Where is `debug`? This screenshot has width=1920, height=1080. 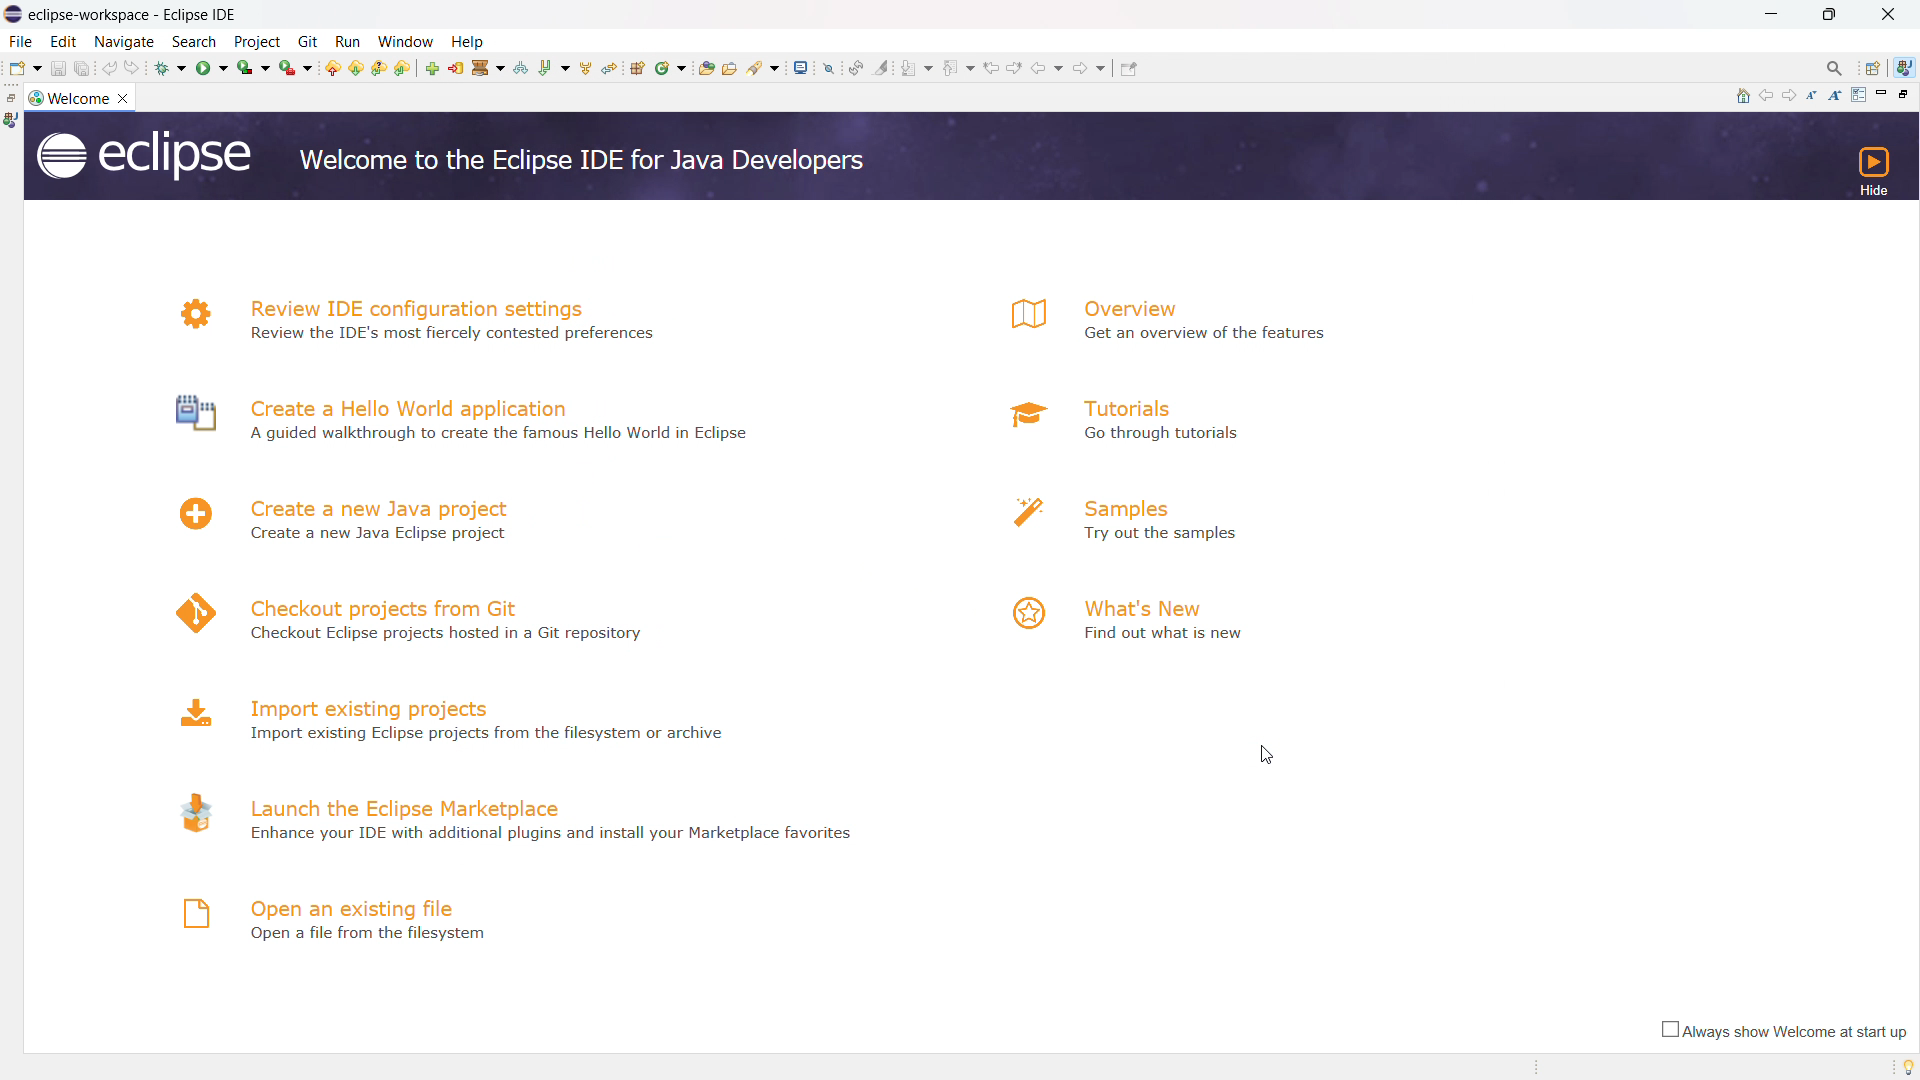
debug is located at coordinates (169, 68).